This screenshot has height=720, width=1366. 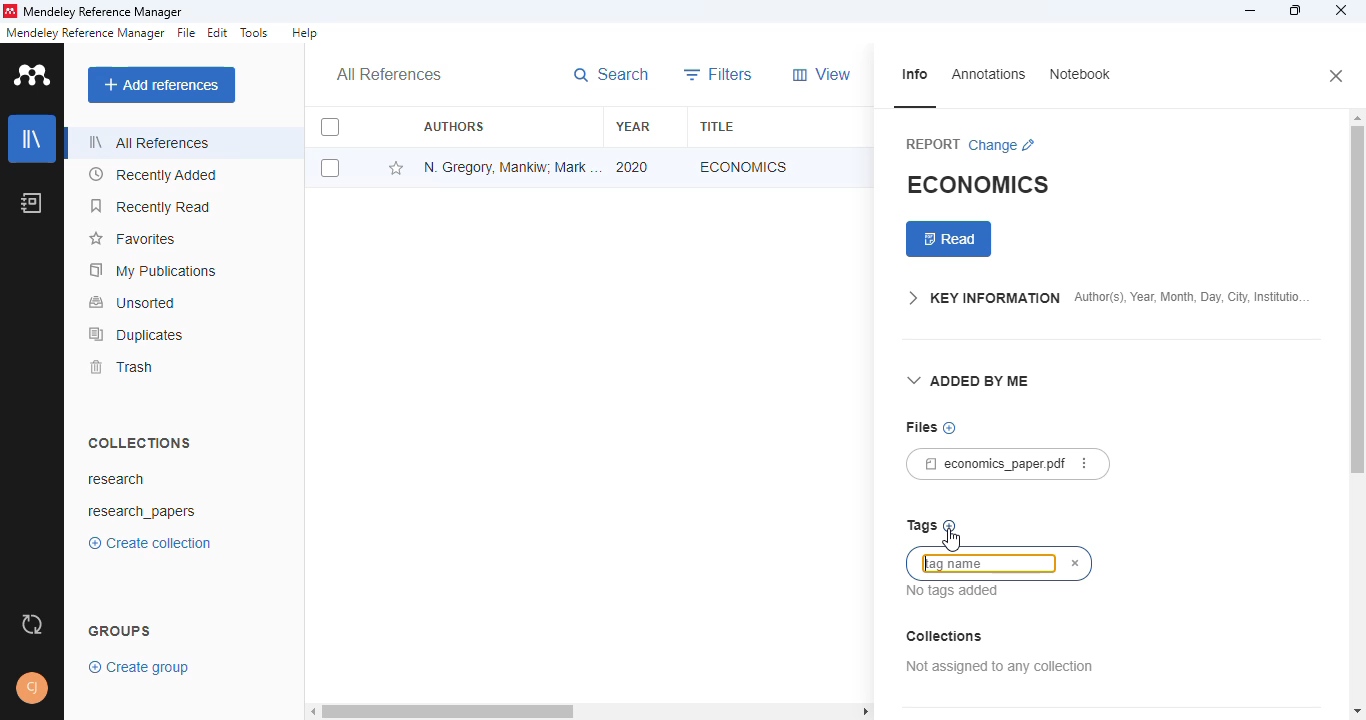 What do you see at coordinates (1000, 666) in the screenshot?
I see `not assigned to any collection` at bounding box center [1000, 666].